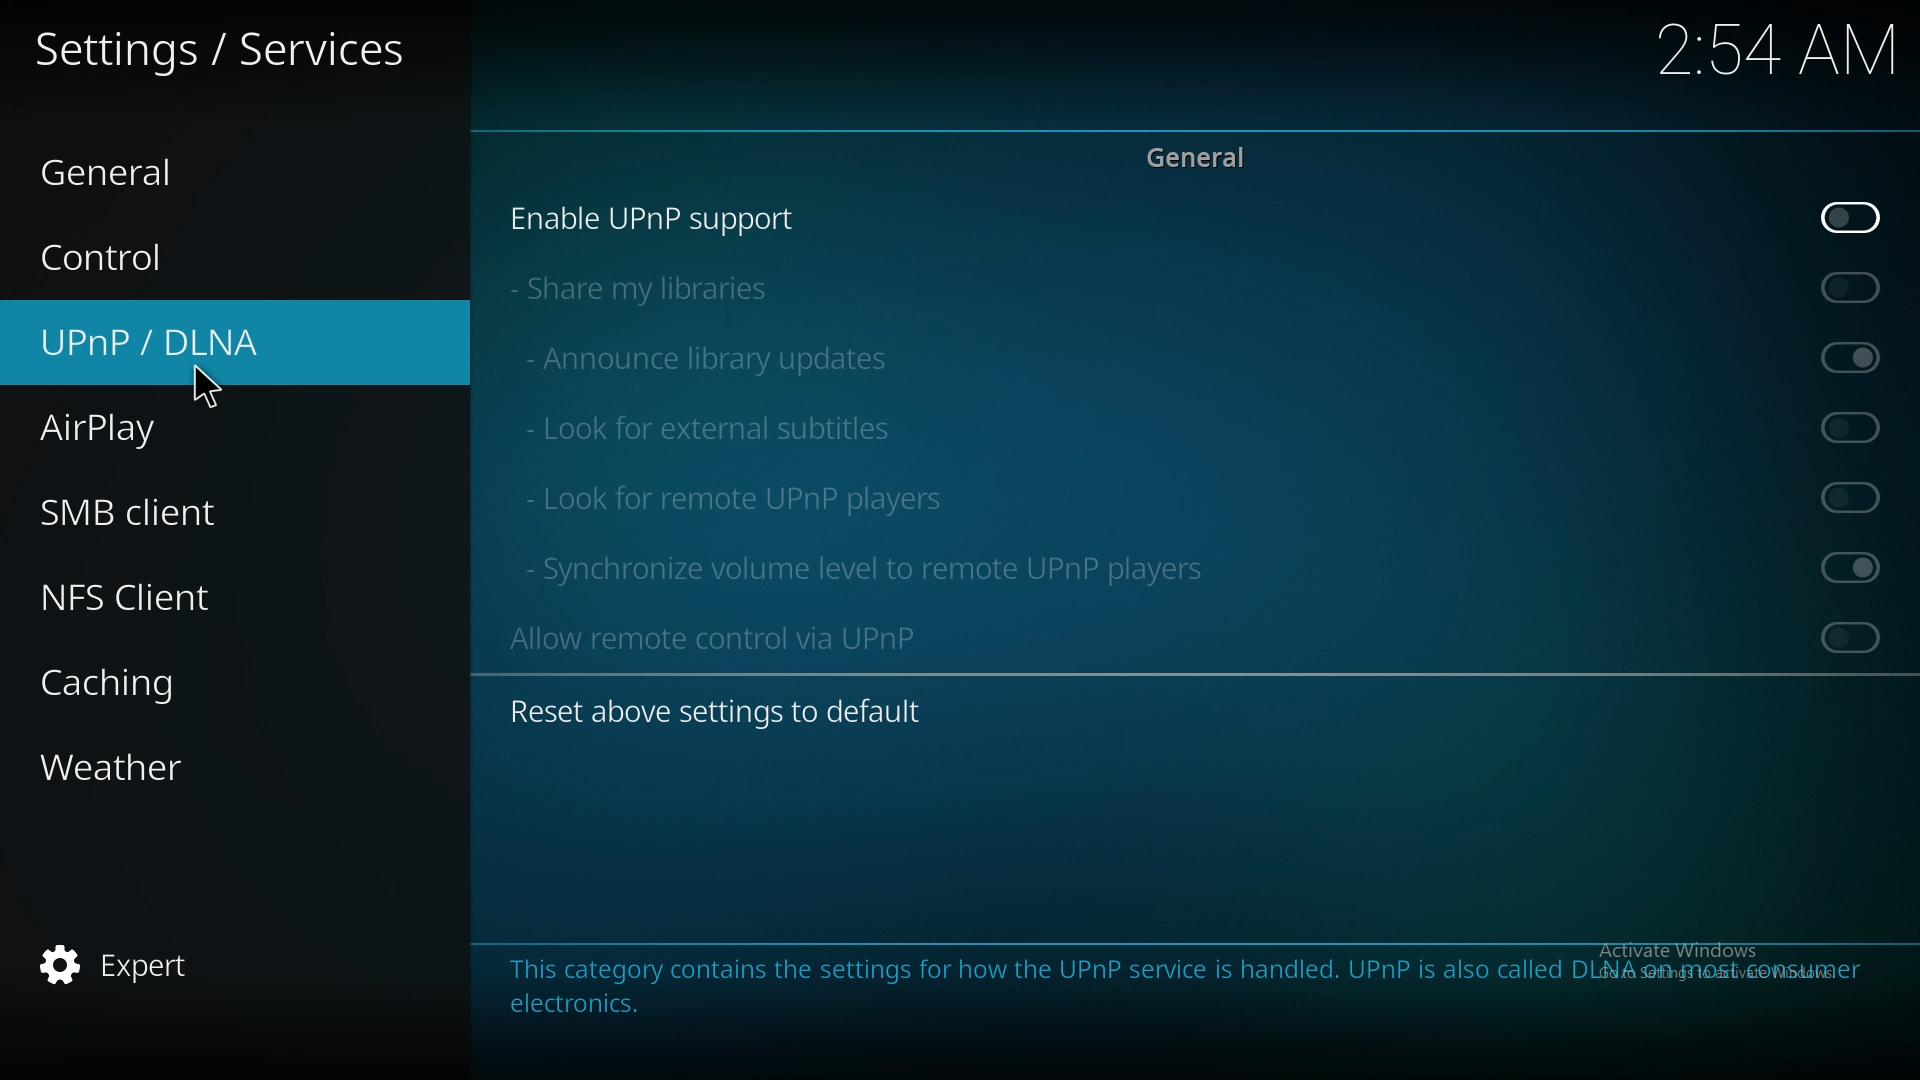  Describe the element at coordinates (140, 600) in the screenshot. I see `nfs client` at that location.